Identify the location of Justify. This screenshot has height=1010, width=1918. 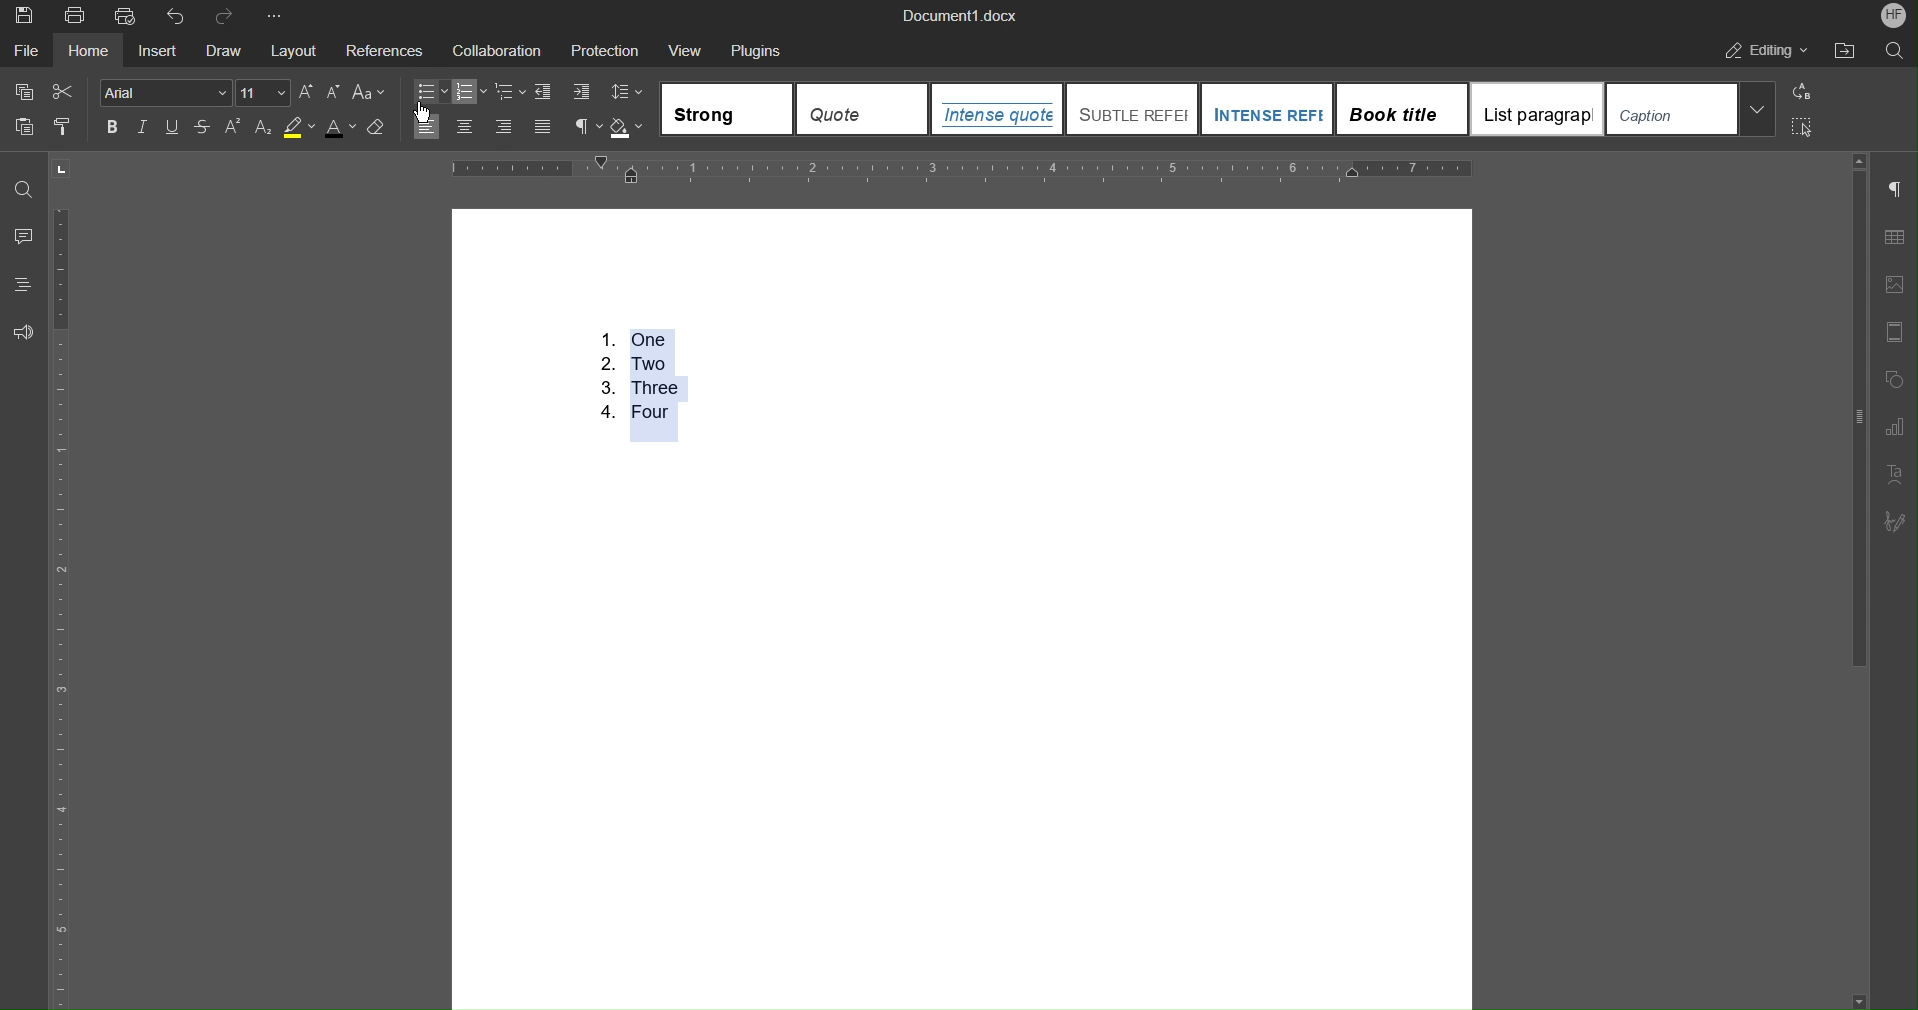
(541, 127).